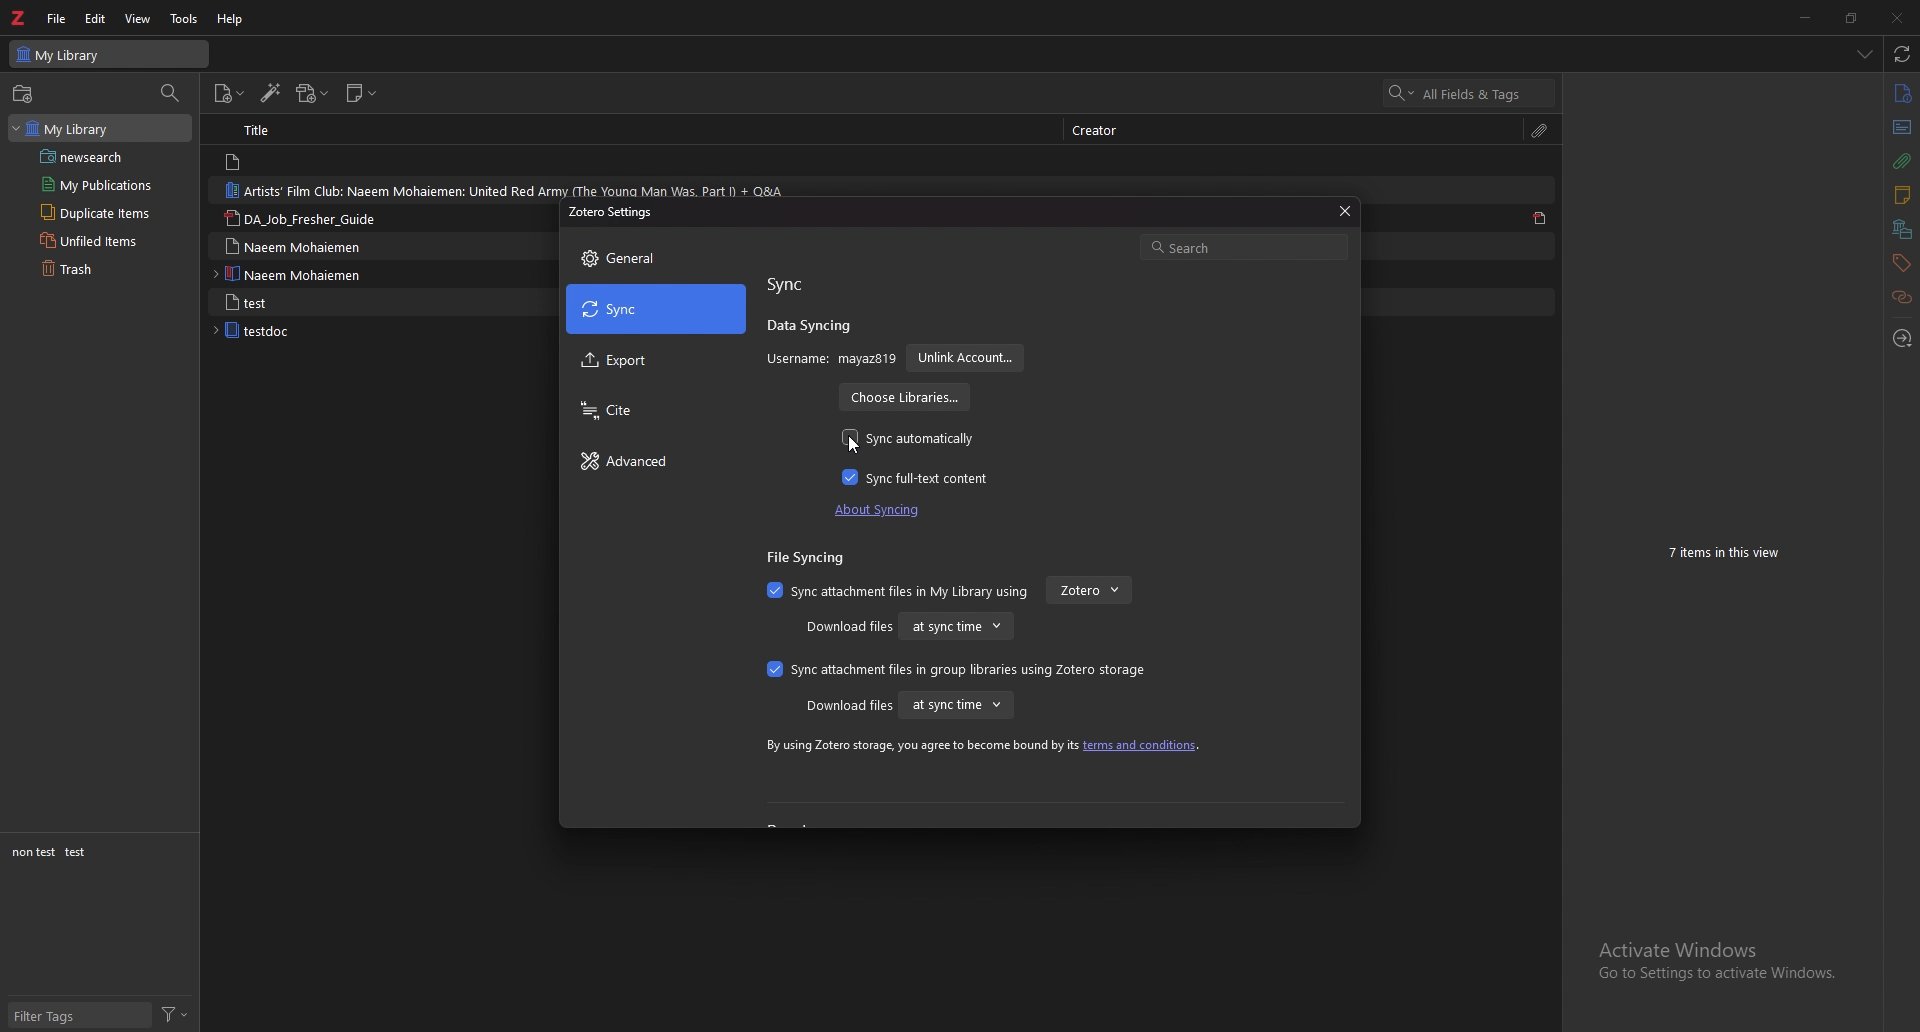  What do you see at coordinates (1900, 195) in the screenshot?
I see `notes` at bounding box center [1900, 195].